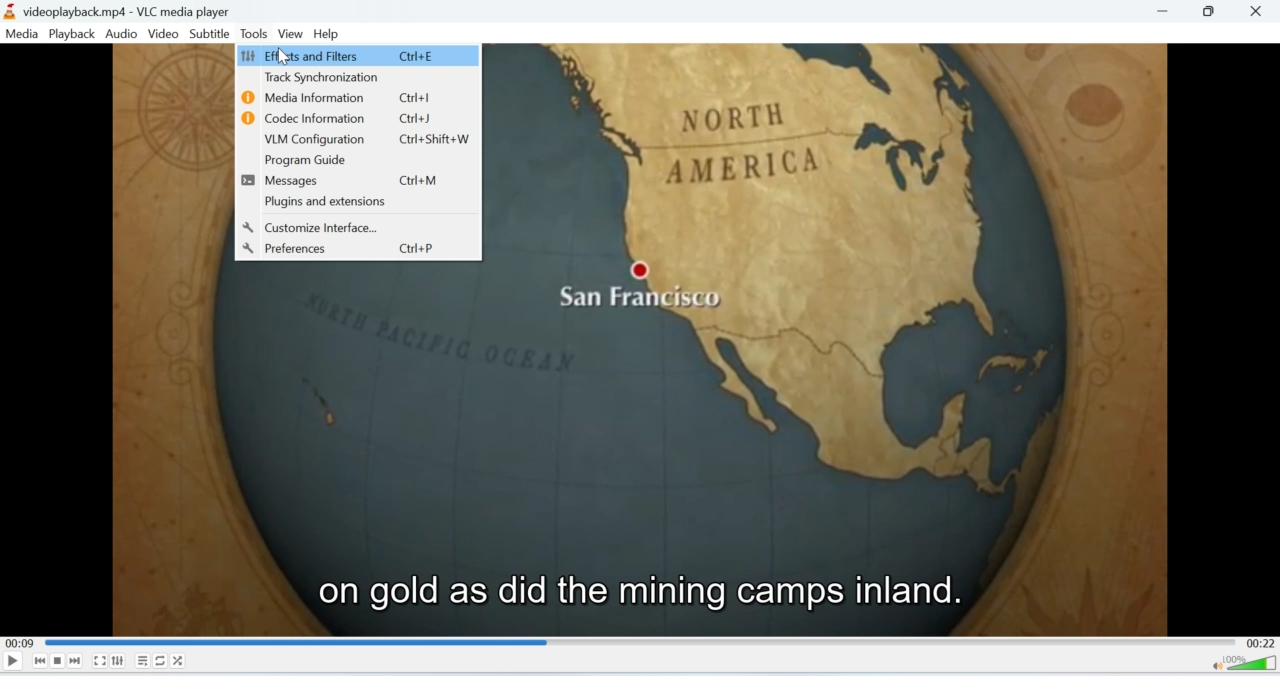 The image size is (1280, 676). What do you see at coordinates (284, 248) in the screenshot?
I see `Preferences` at bounding box center [284, 248].